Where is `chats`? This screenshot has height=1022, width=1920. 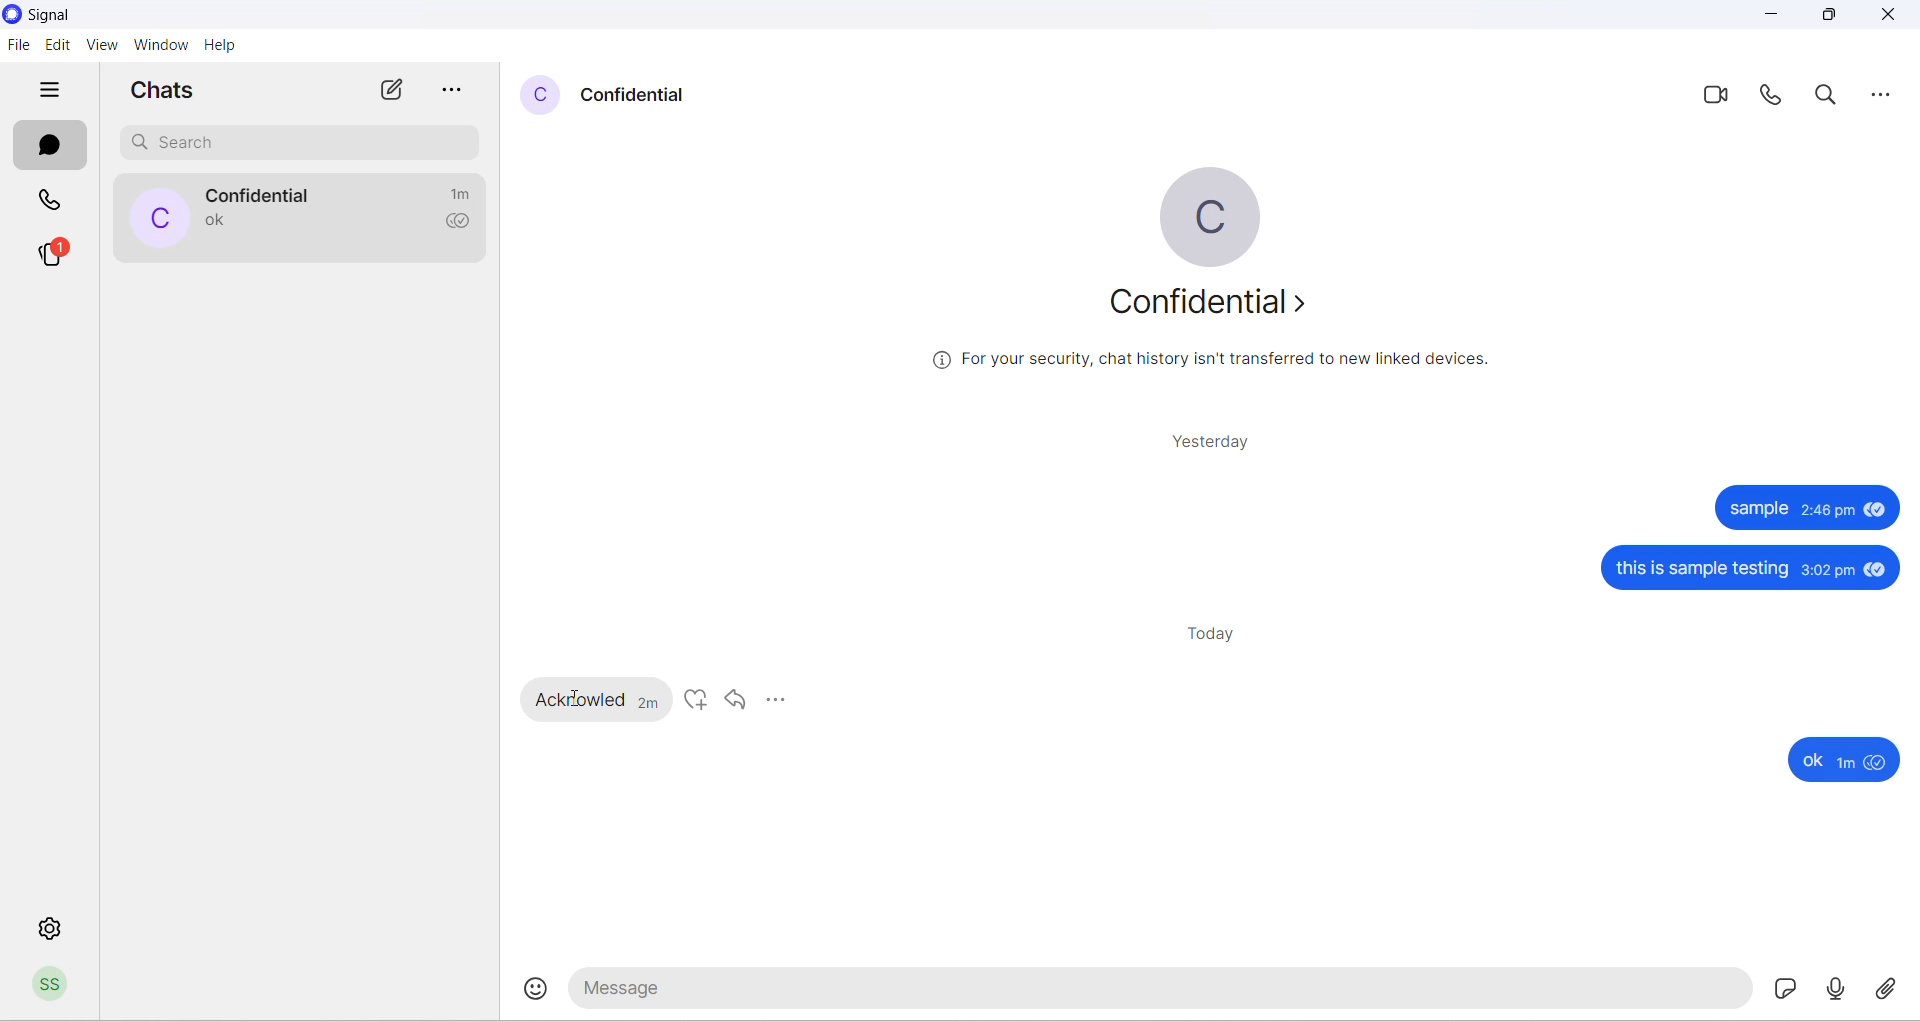
chats is located at coordinates (47, 145).